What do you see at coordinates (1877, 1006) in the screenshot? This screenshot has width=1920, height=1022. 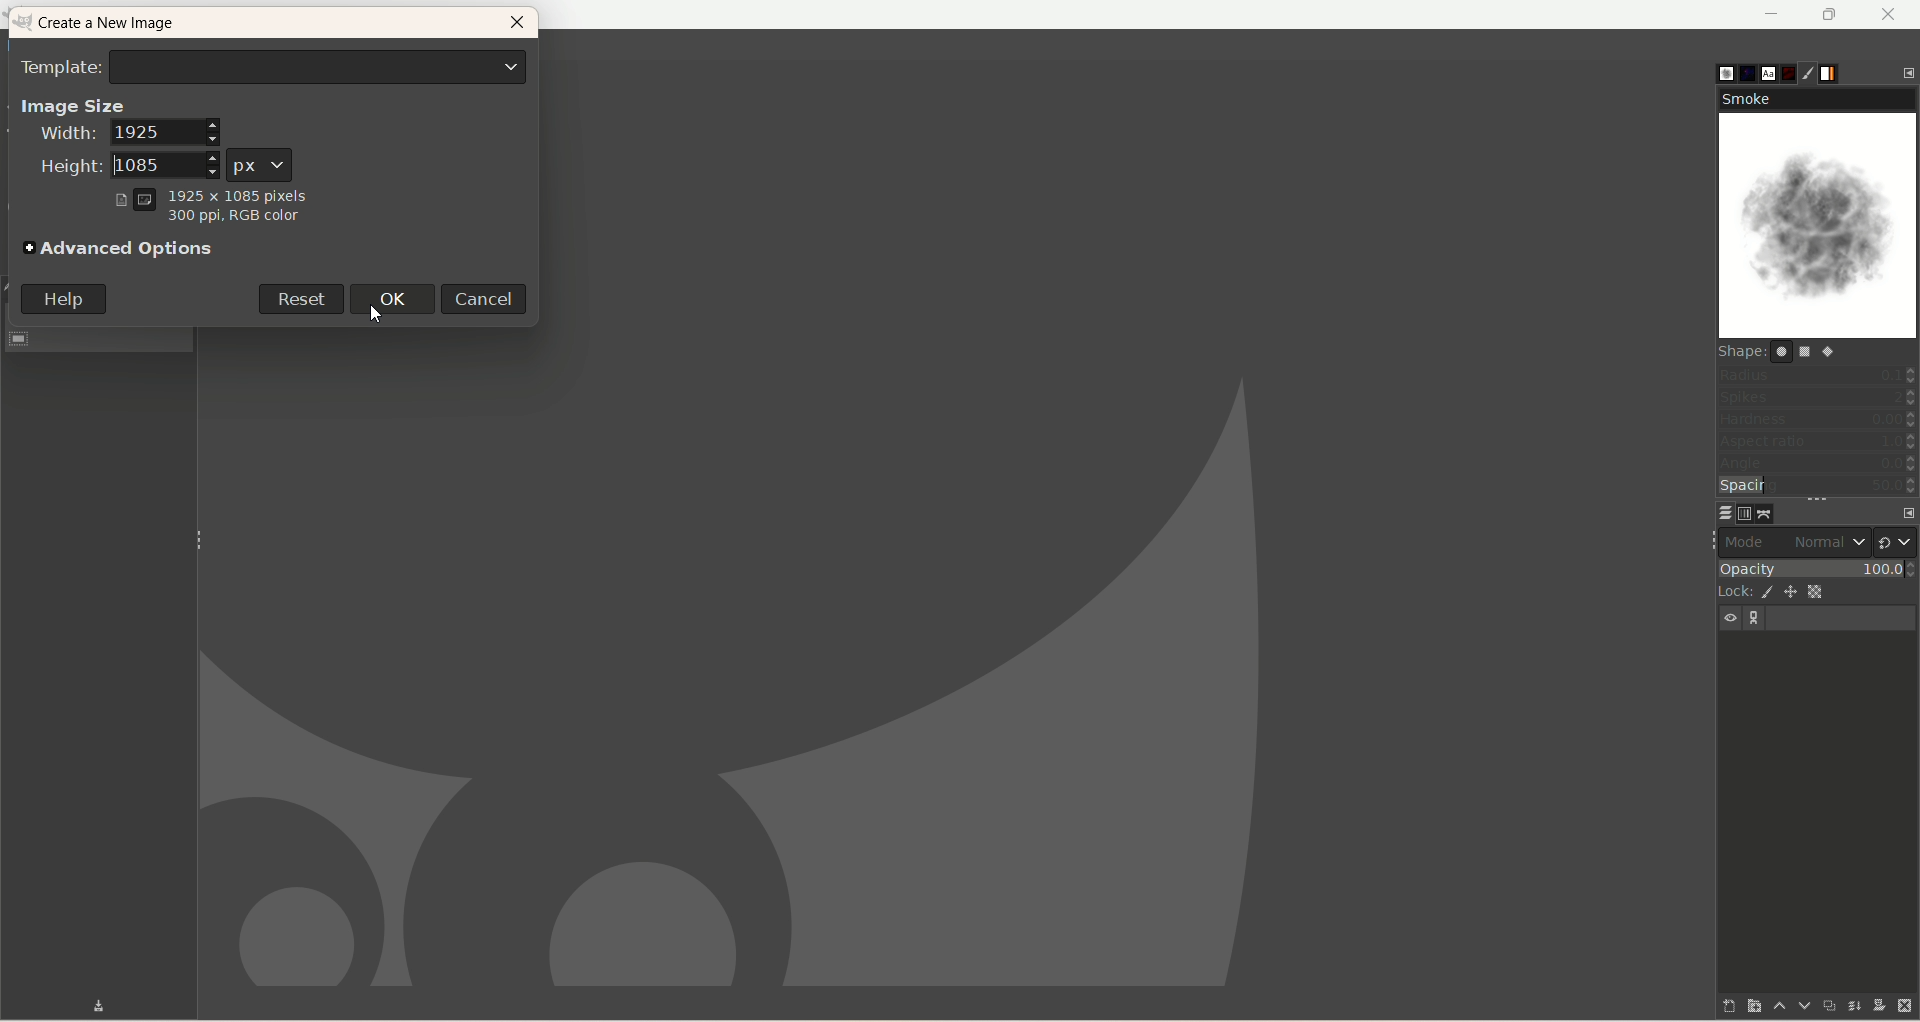 I see `add a mask` at bounding box center [1877, 1006].